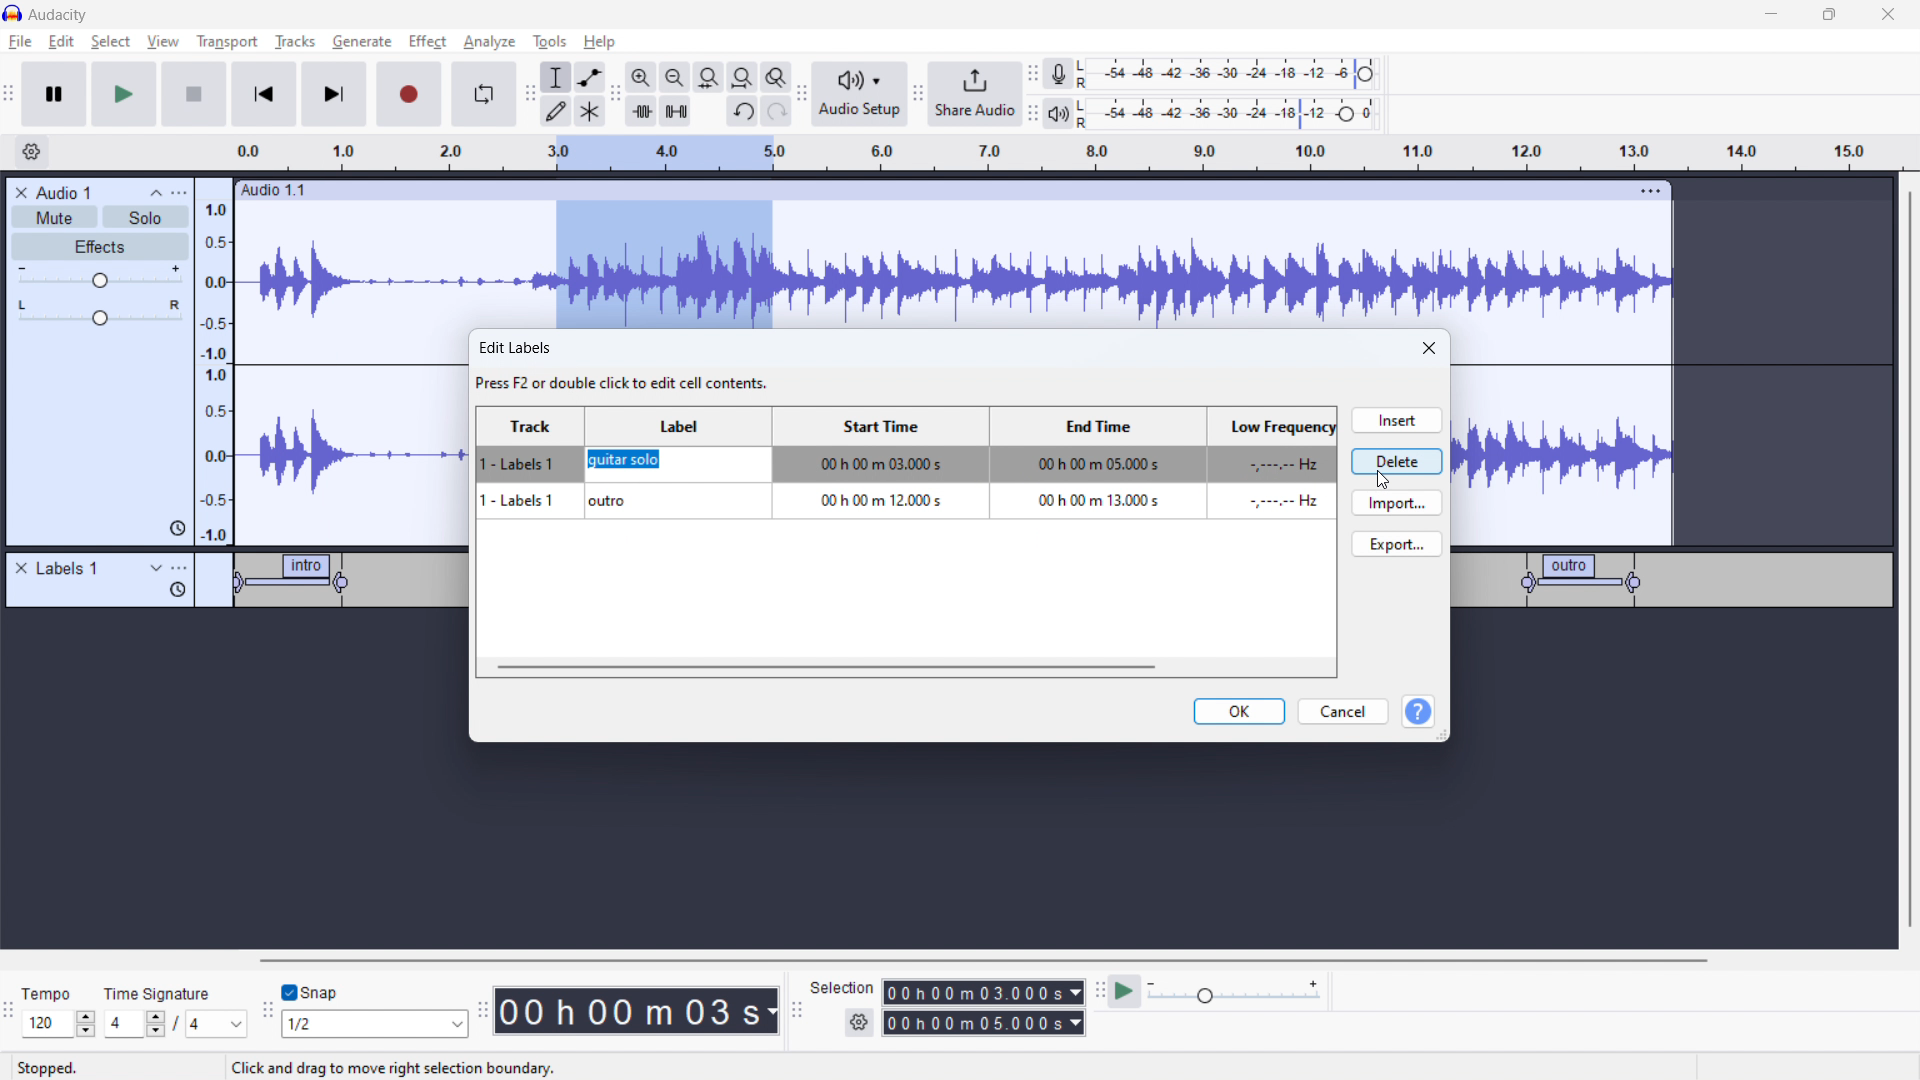 The width and height of the screenshot is (1920, 1080). I want to click on Timeline, so click(1671, 675).